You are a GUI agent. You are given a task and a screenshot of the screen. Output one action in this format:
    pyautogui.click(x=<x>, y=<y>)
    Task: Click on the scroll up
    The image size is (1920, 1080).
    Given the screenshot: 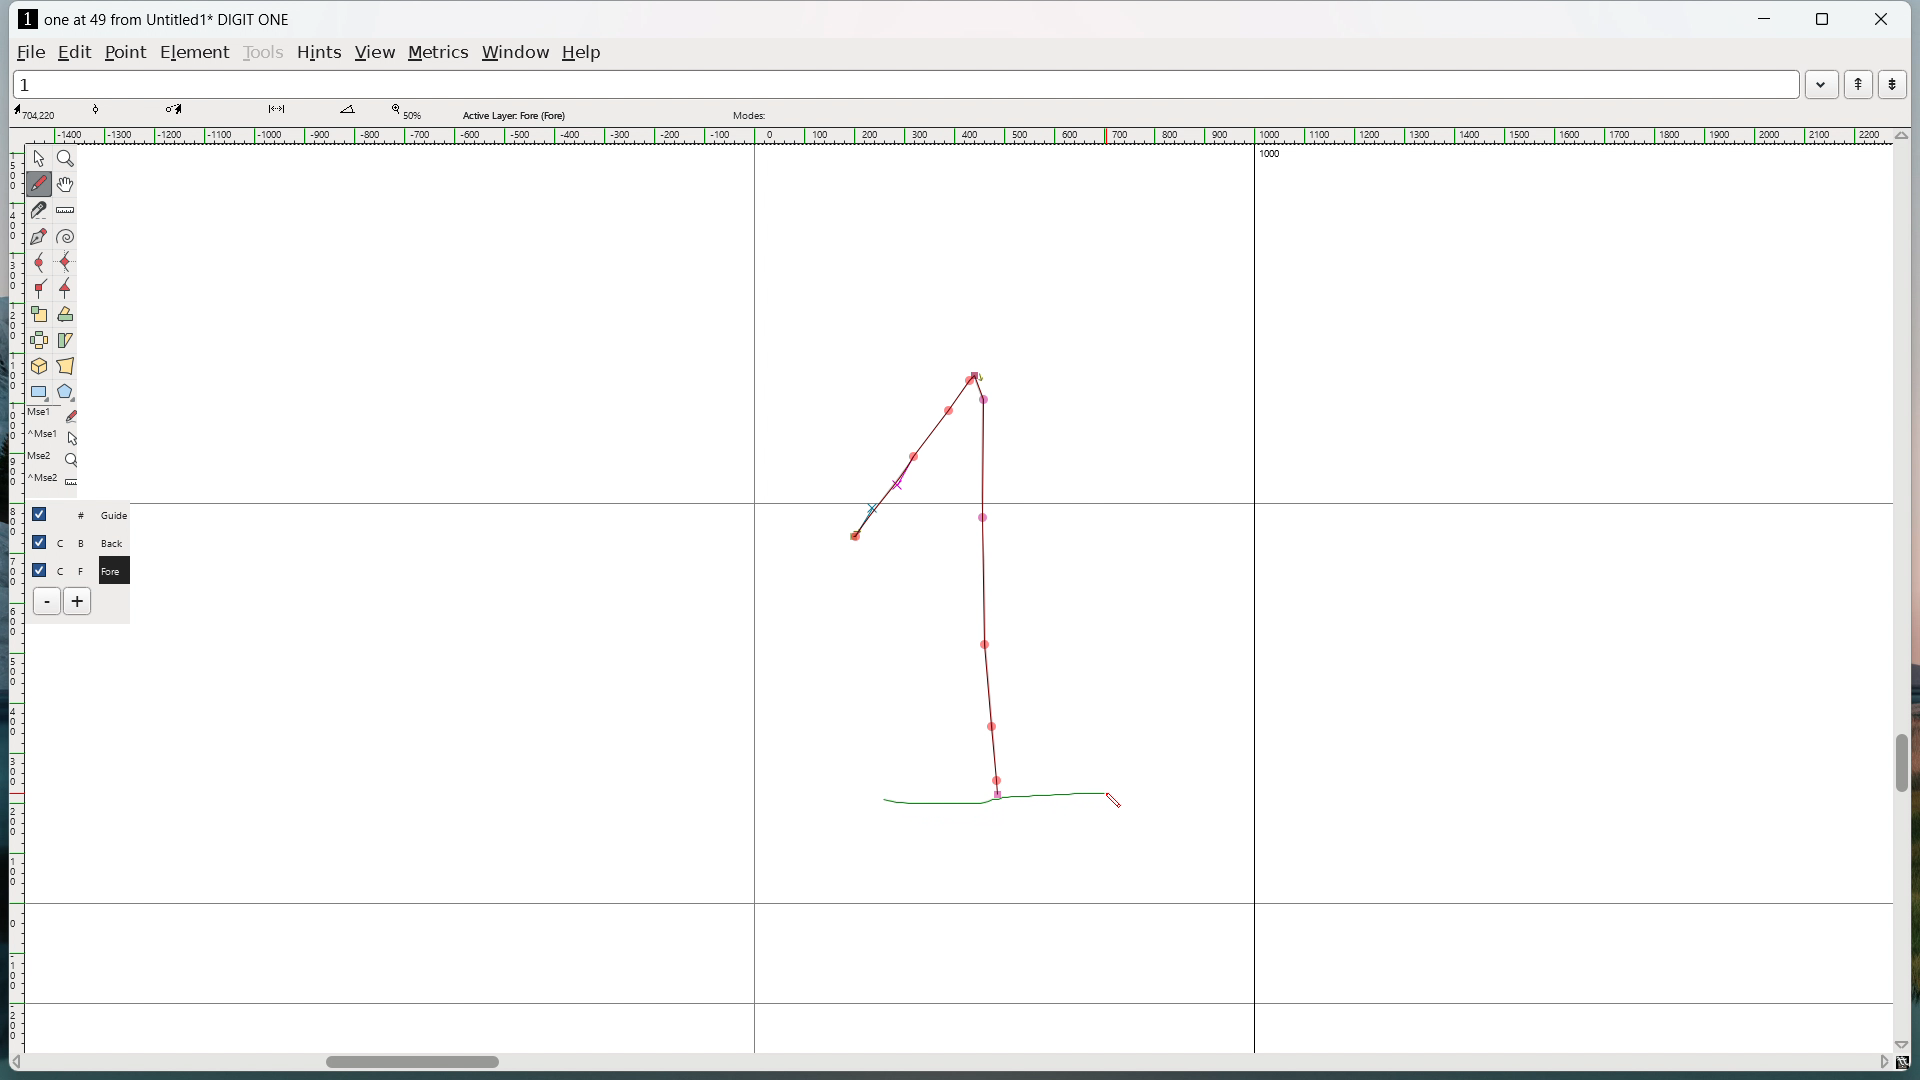 What is the action you would take?
    pyautogui.click(x=1900, y=136)
    